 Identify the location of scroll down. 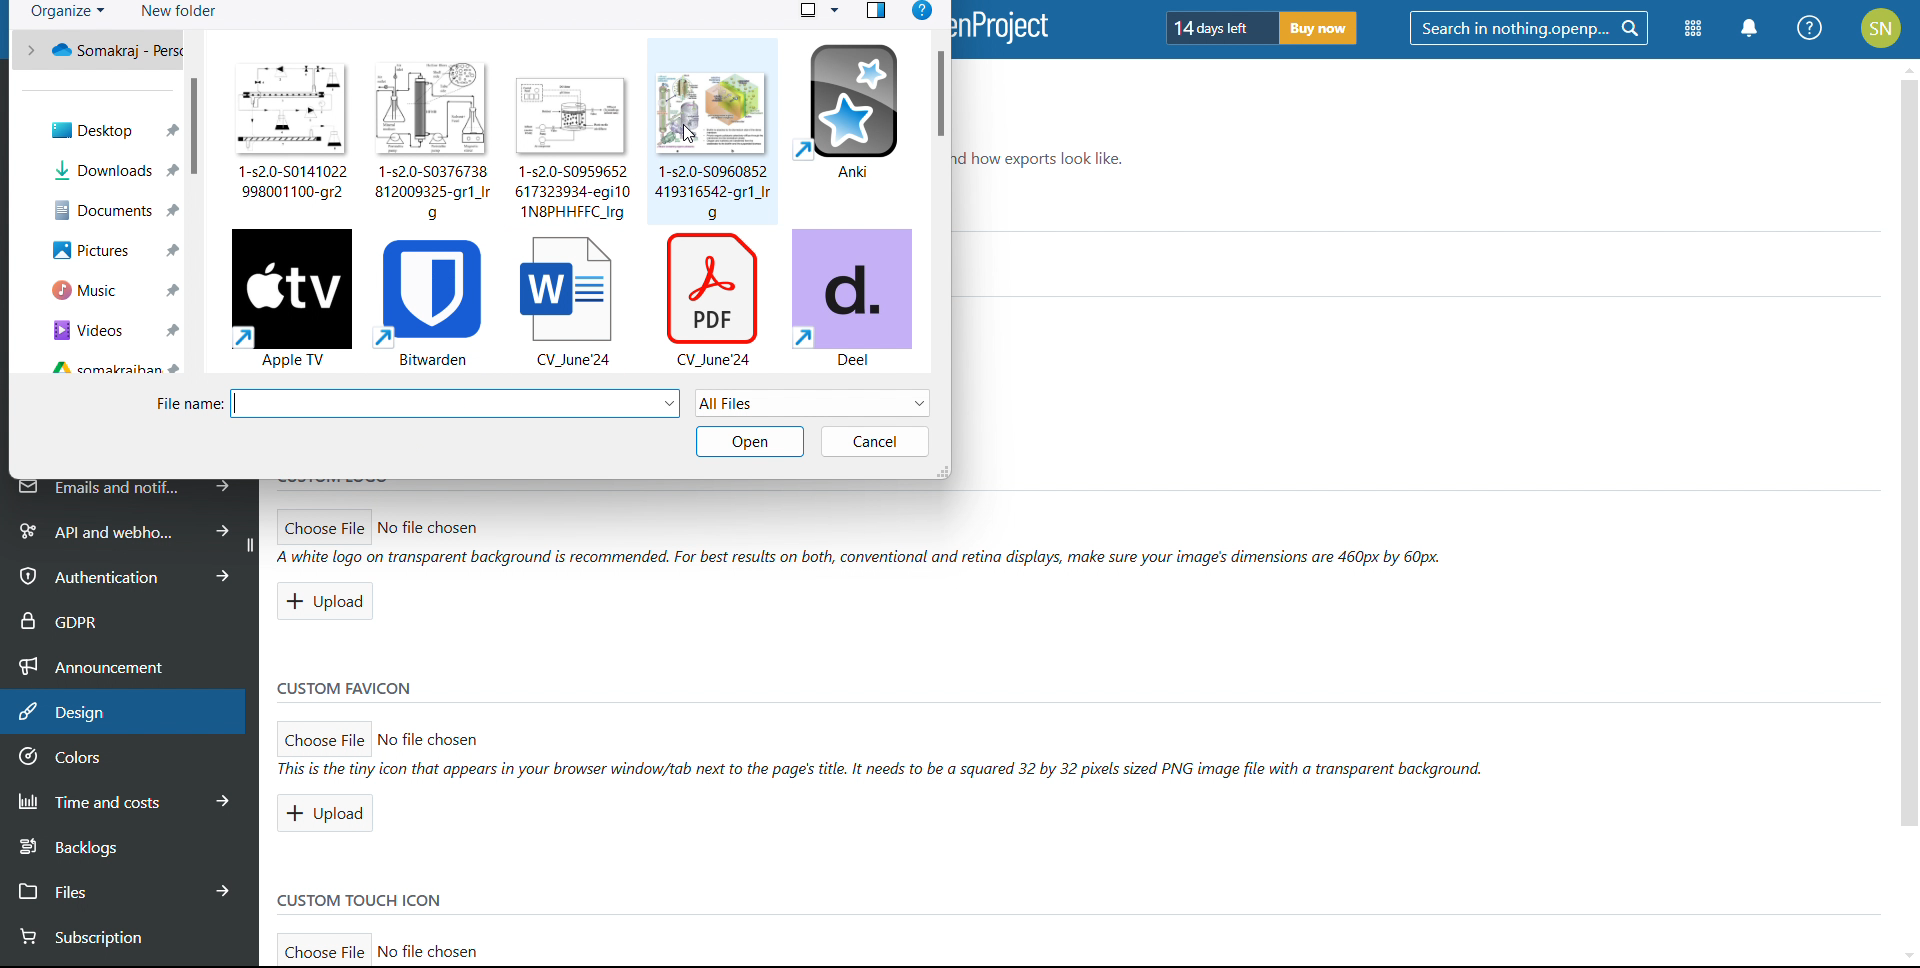
(1901, 953).